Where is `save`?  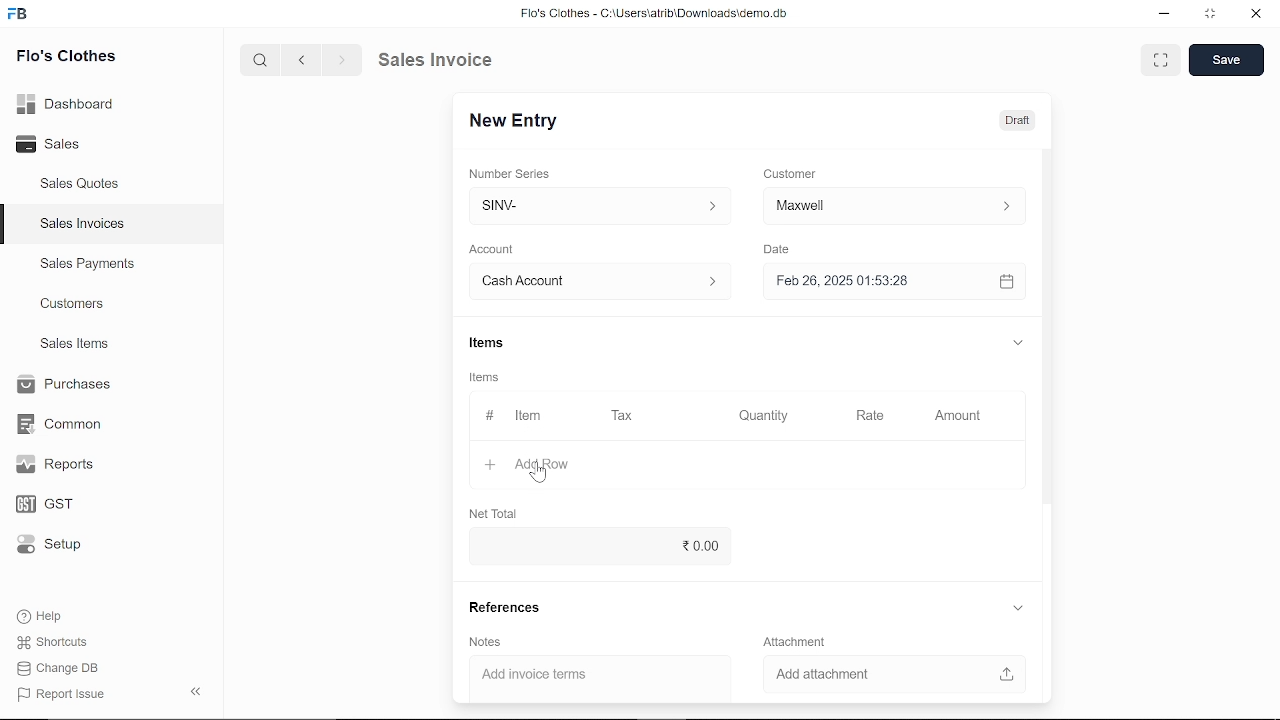 save is located at coordinates (1226, 60).